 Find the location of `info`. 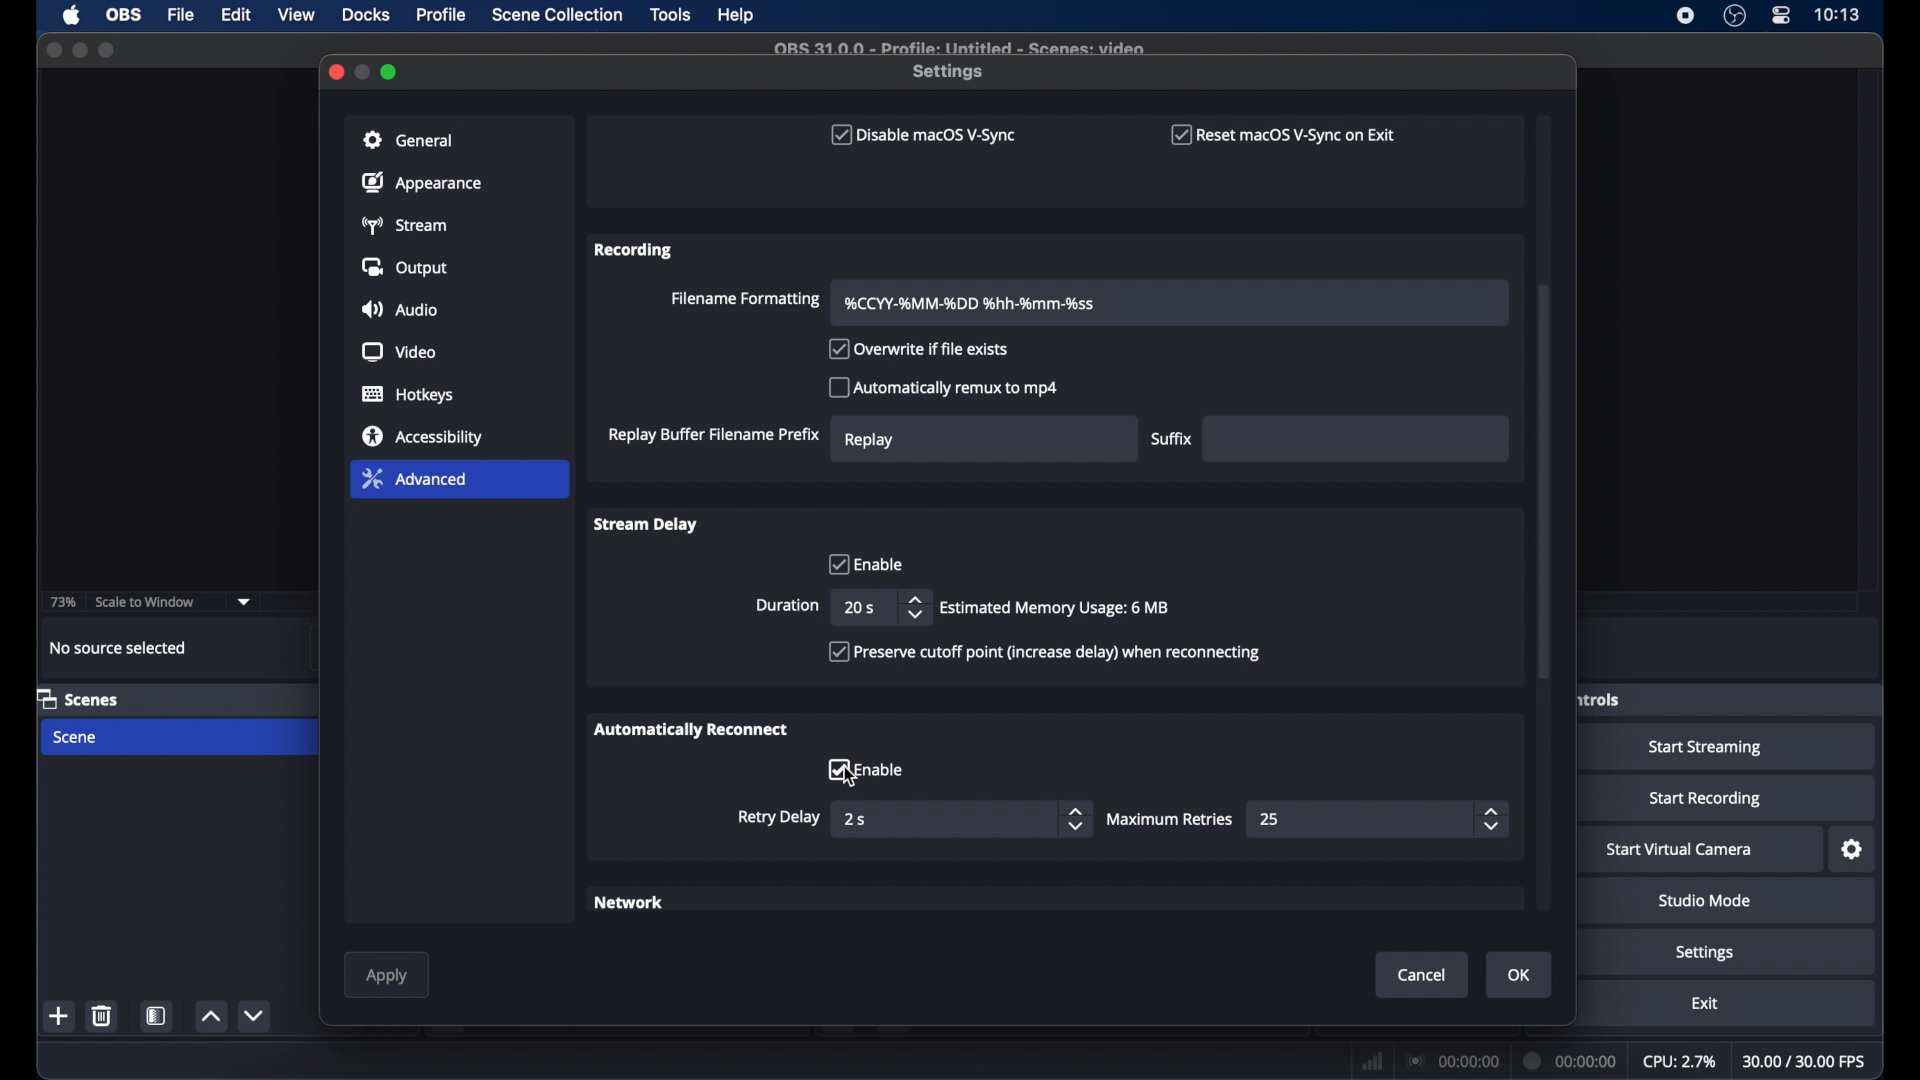

info is located at coordinates (1056, 608).